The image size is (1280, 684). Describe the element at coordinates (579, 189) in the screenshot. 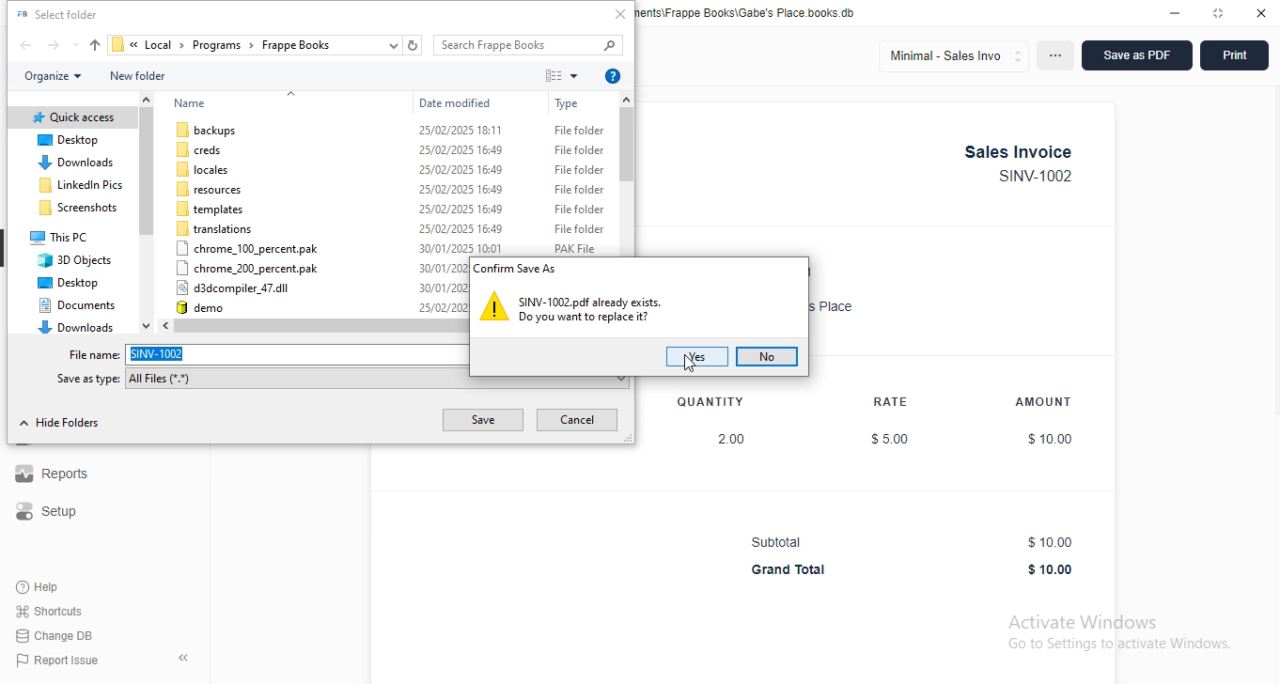

I see `file folder` at that location.